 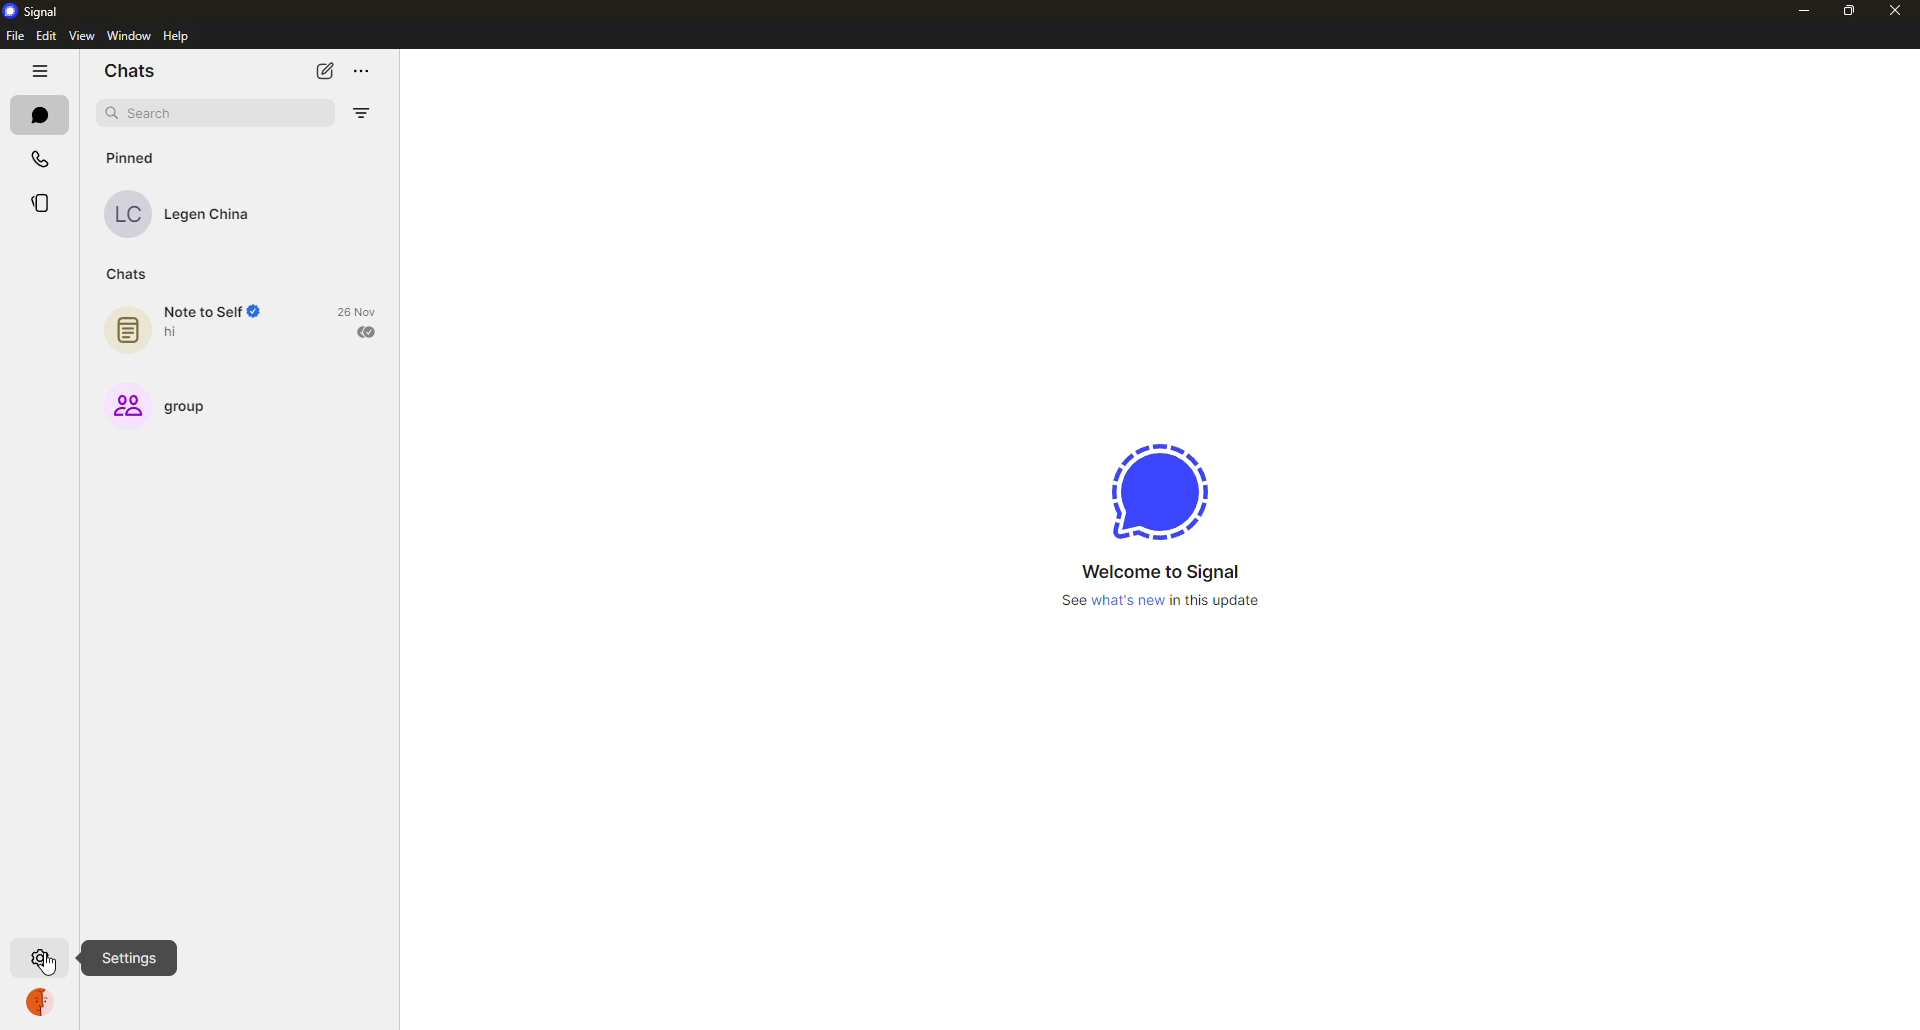 I want to click on more, so click(x=363, y=73).